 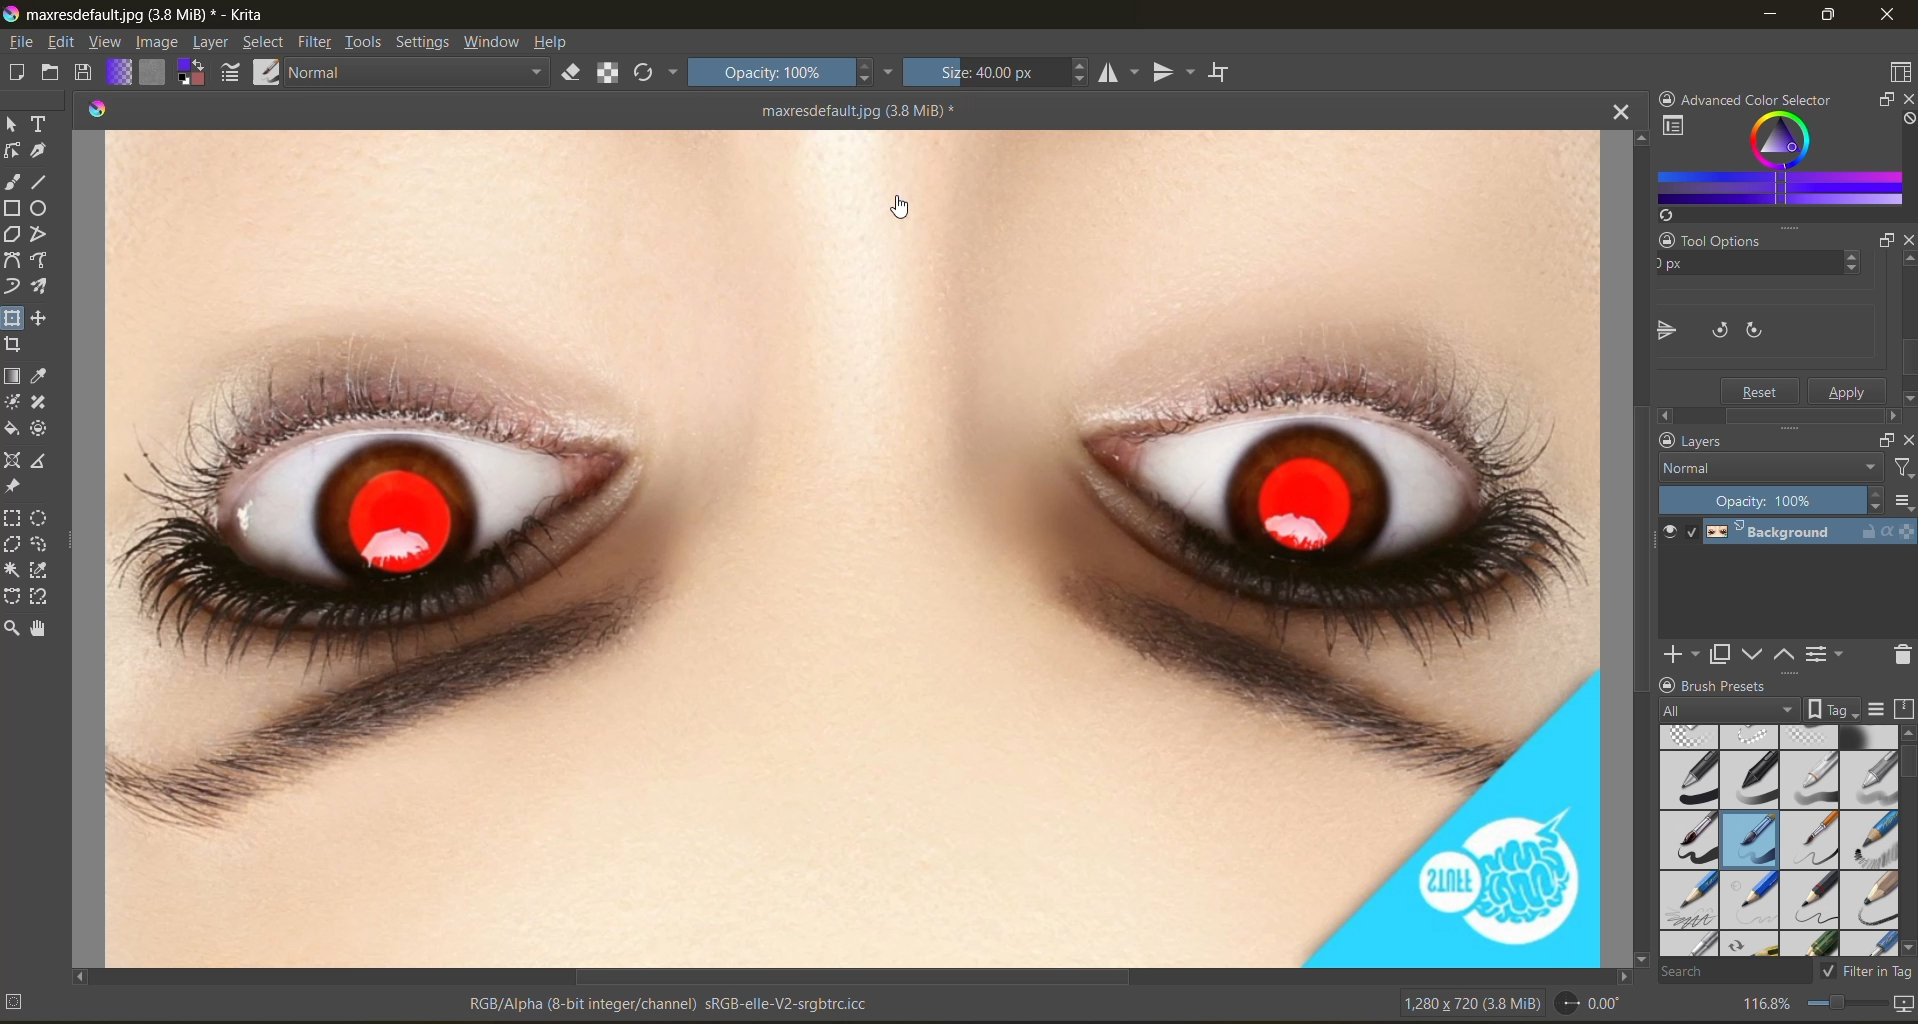 What do you see at coordinates (41, 460) in the screenshot?
I see `tool` at bounding box center [41, 460].